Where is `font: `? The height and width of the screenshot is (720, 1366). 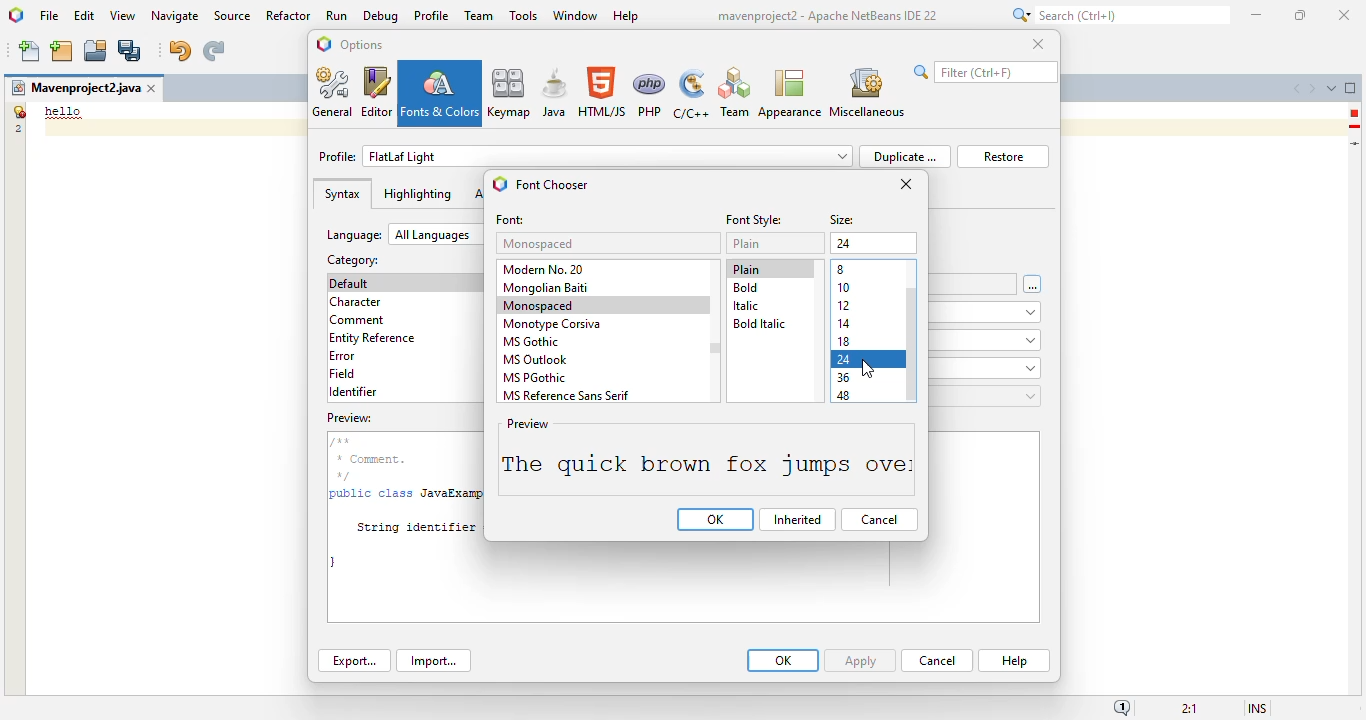 font:  is located at coordinates (511, 220).